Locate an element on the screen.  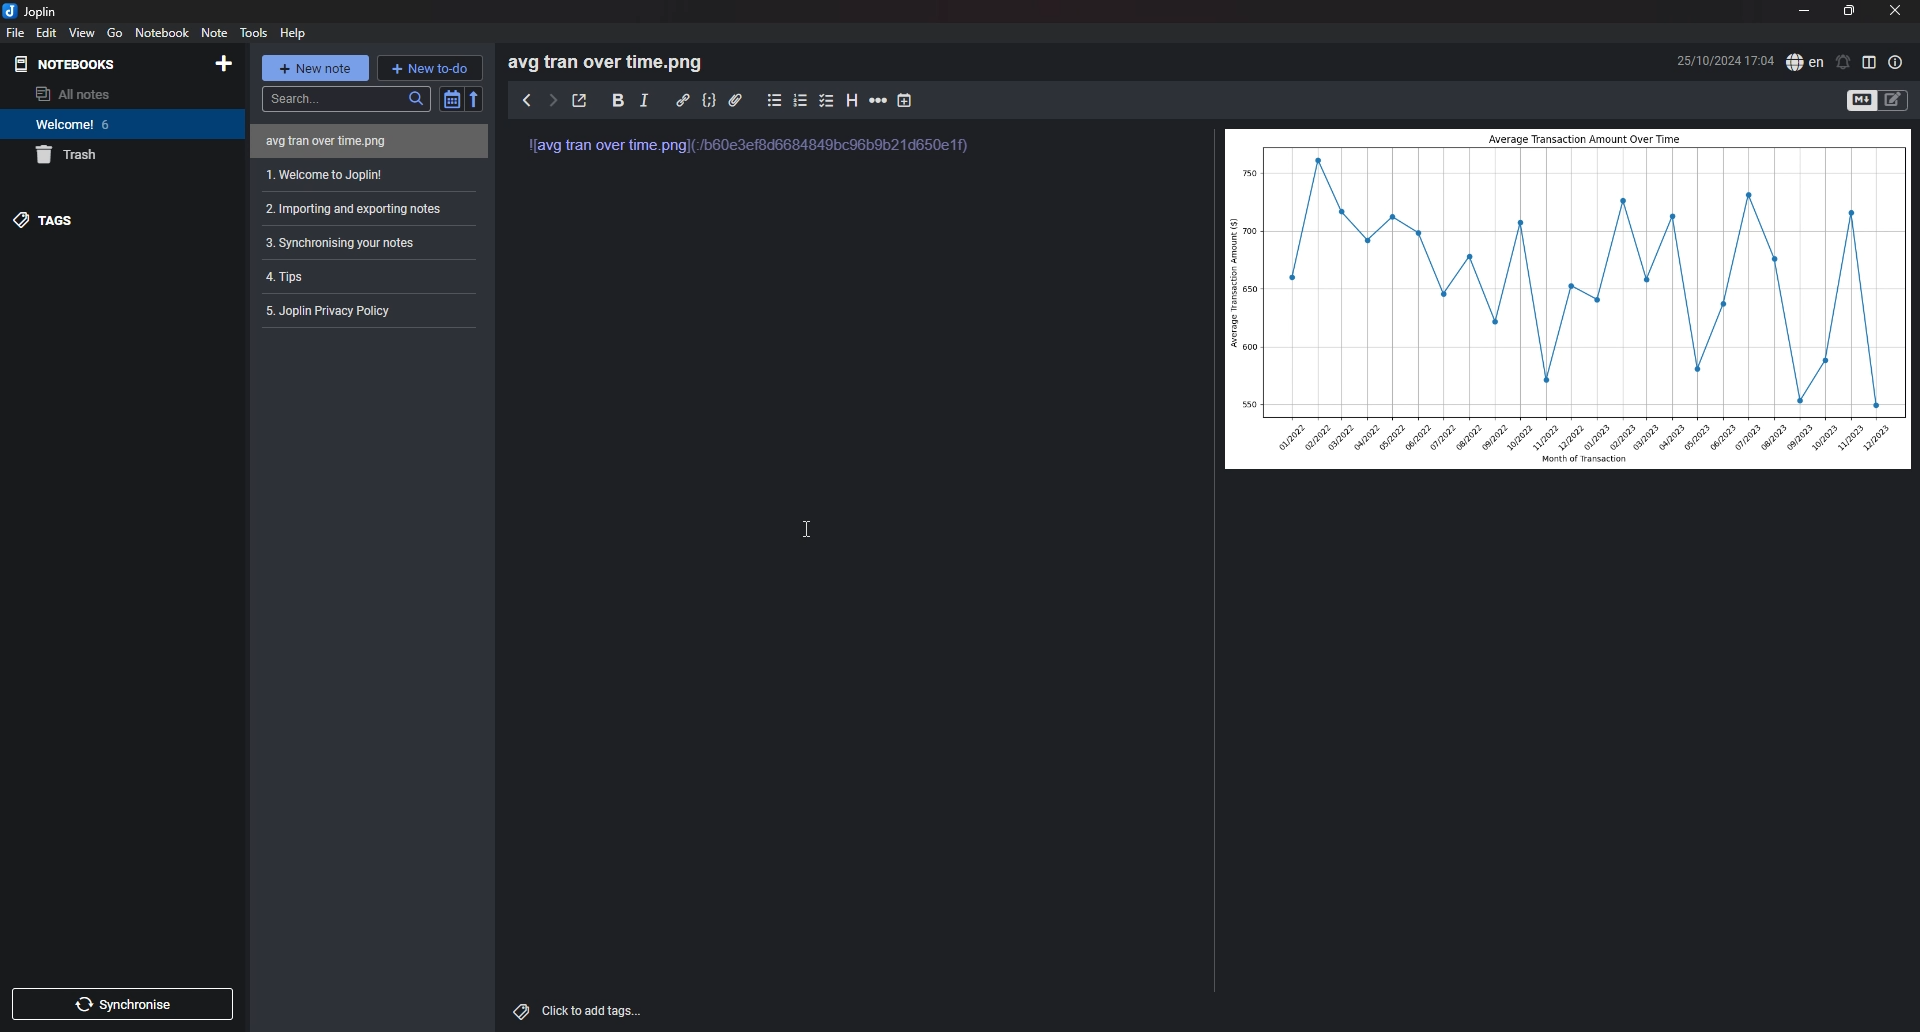
welcome is located at coordinates (115, 123).